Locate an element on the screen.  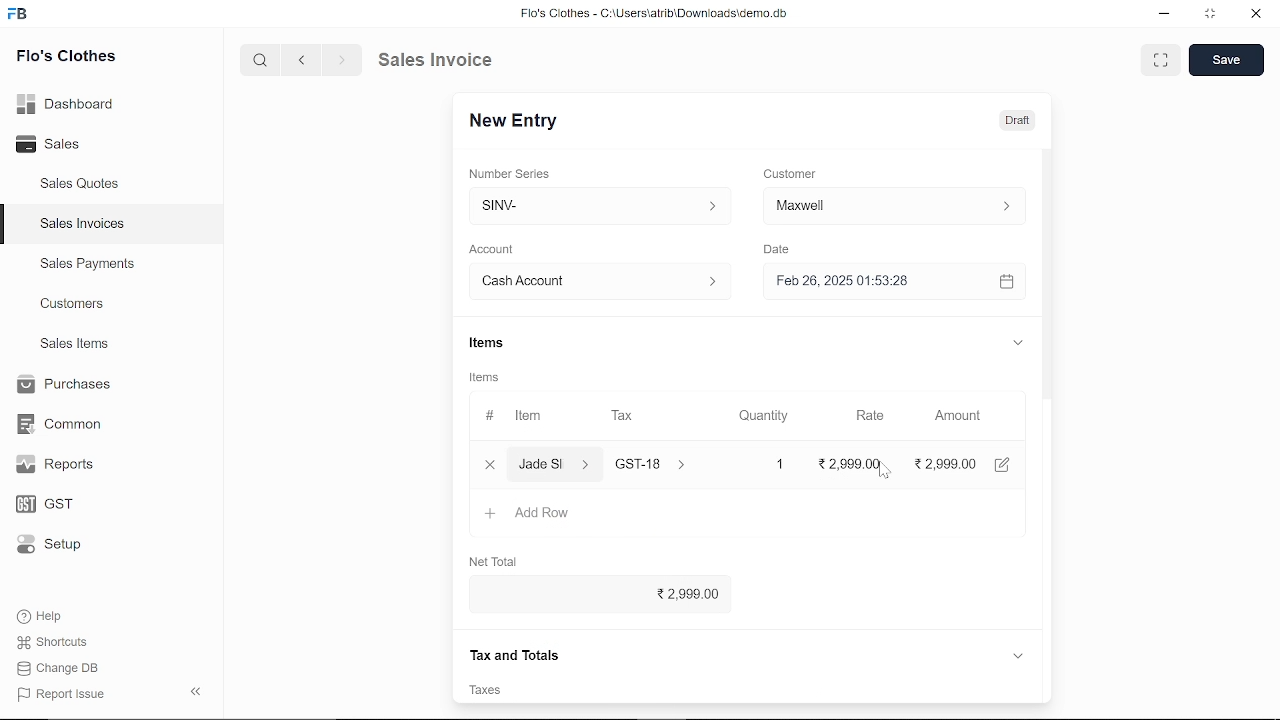
Add Row is located at coordinates (529, 514).